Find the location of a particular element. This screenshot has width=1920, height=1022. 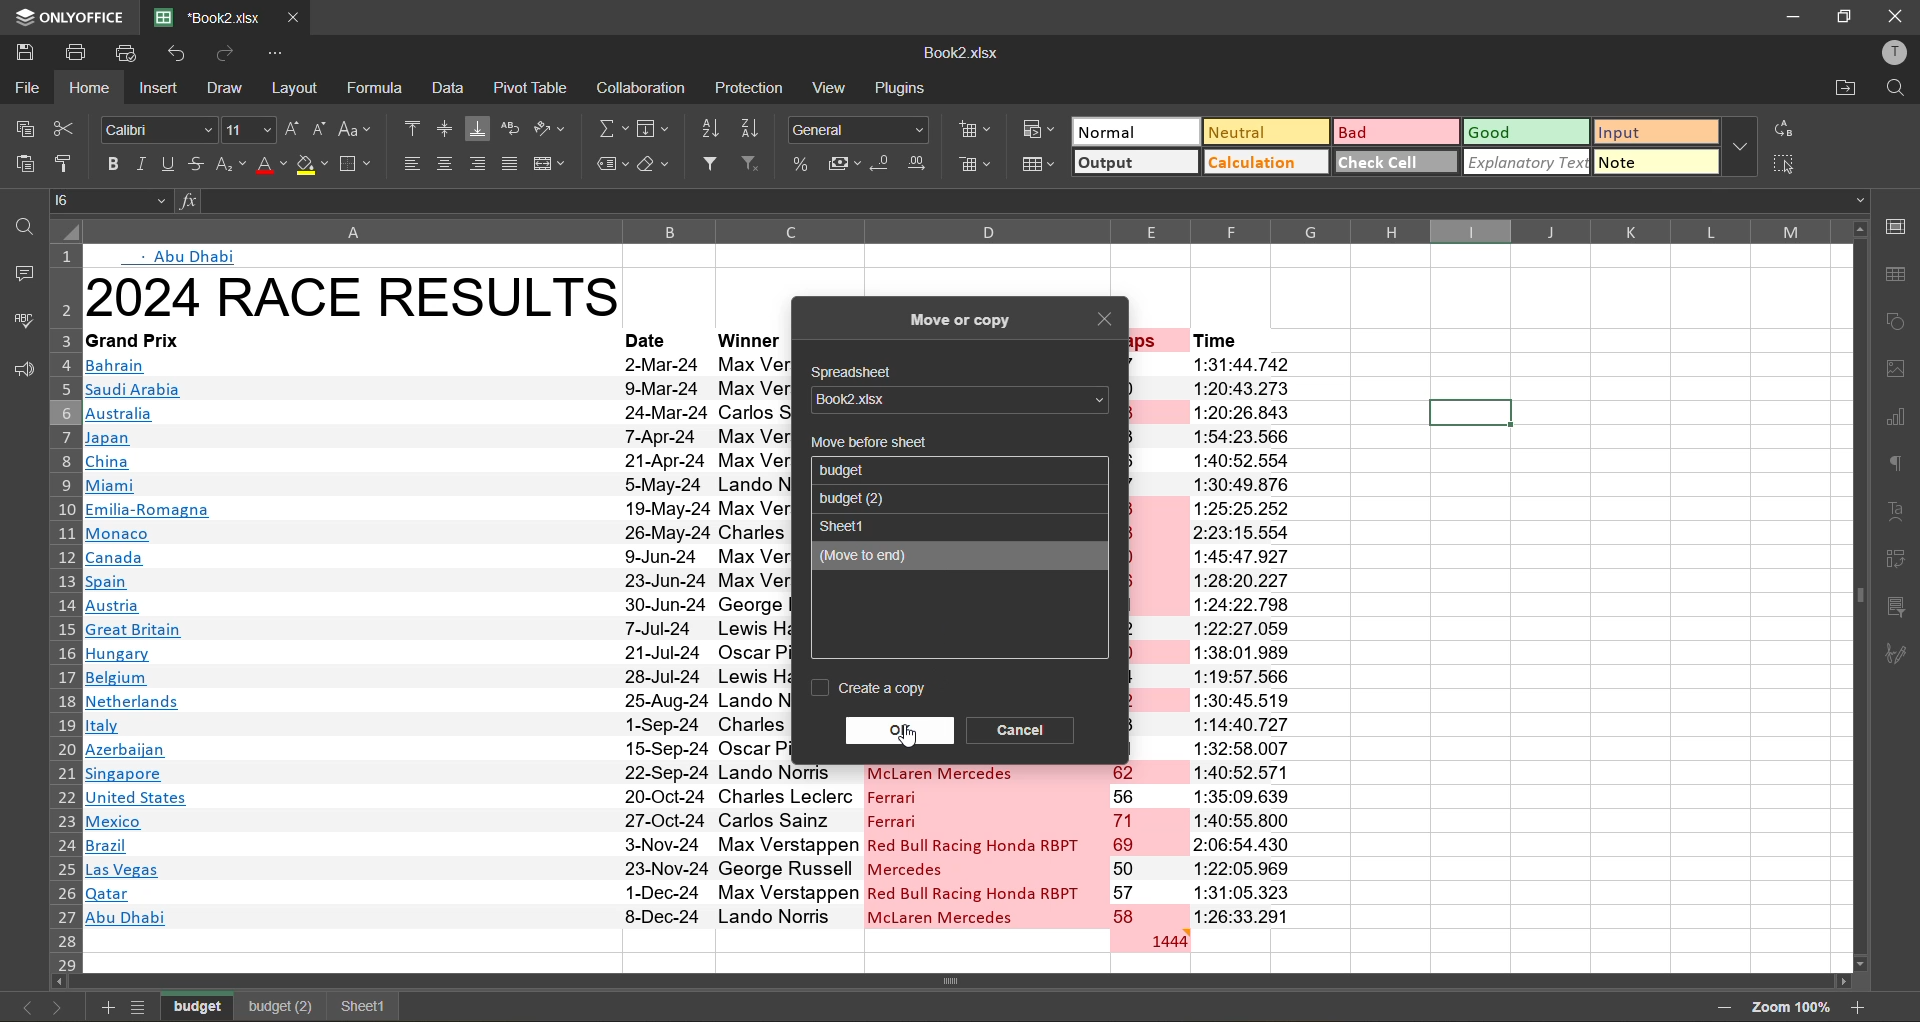

minimize is located at coordinates (1788, 15).